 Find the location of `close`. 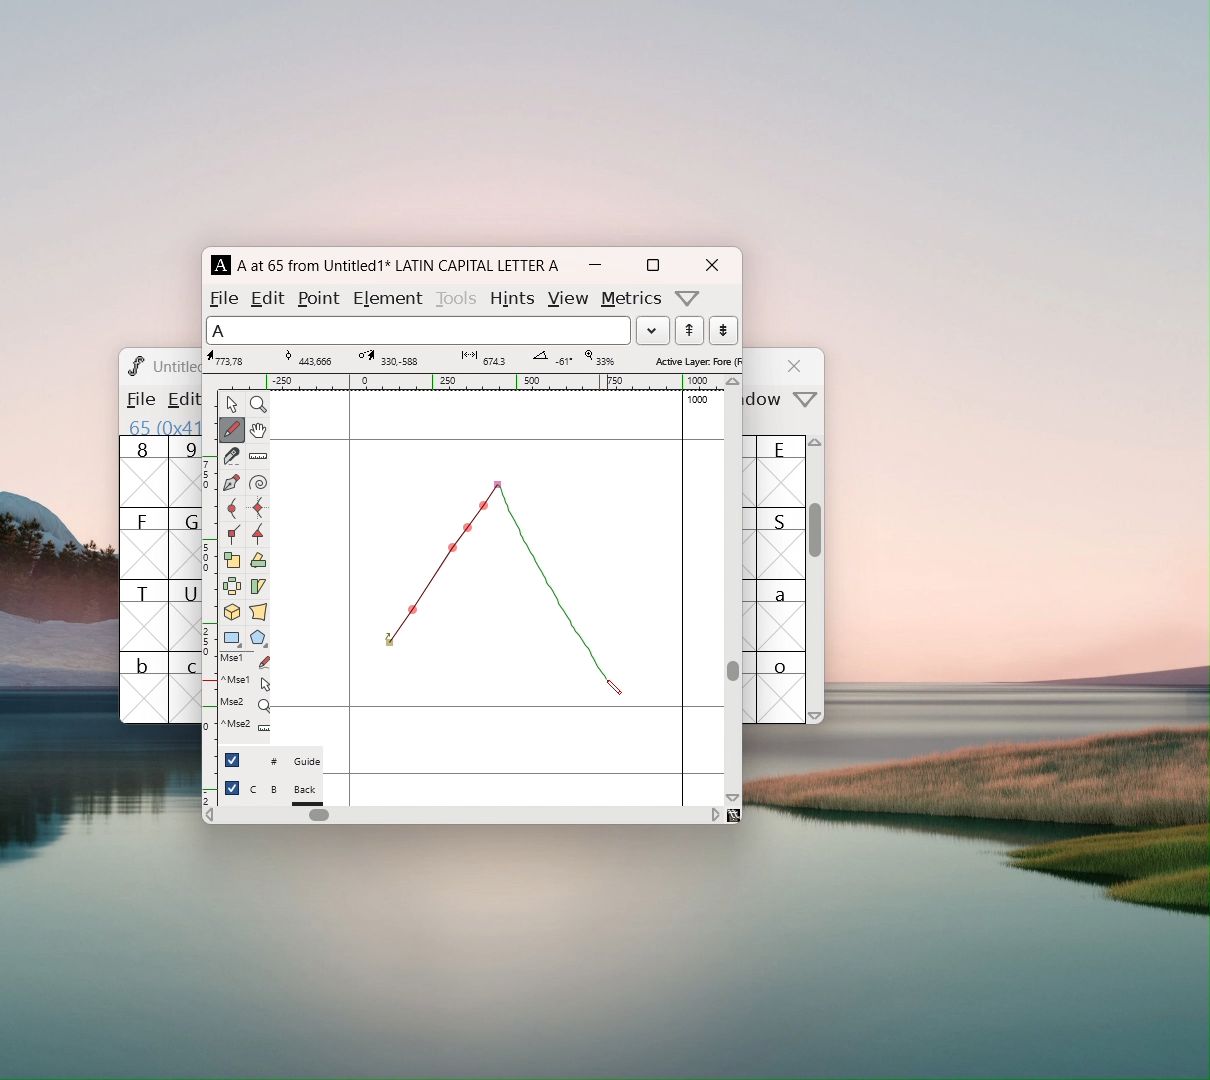

close is located at coordinates (797, 366).